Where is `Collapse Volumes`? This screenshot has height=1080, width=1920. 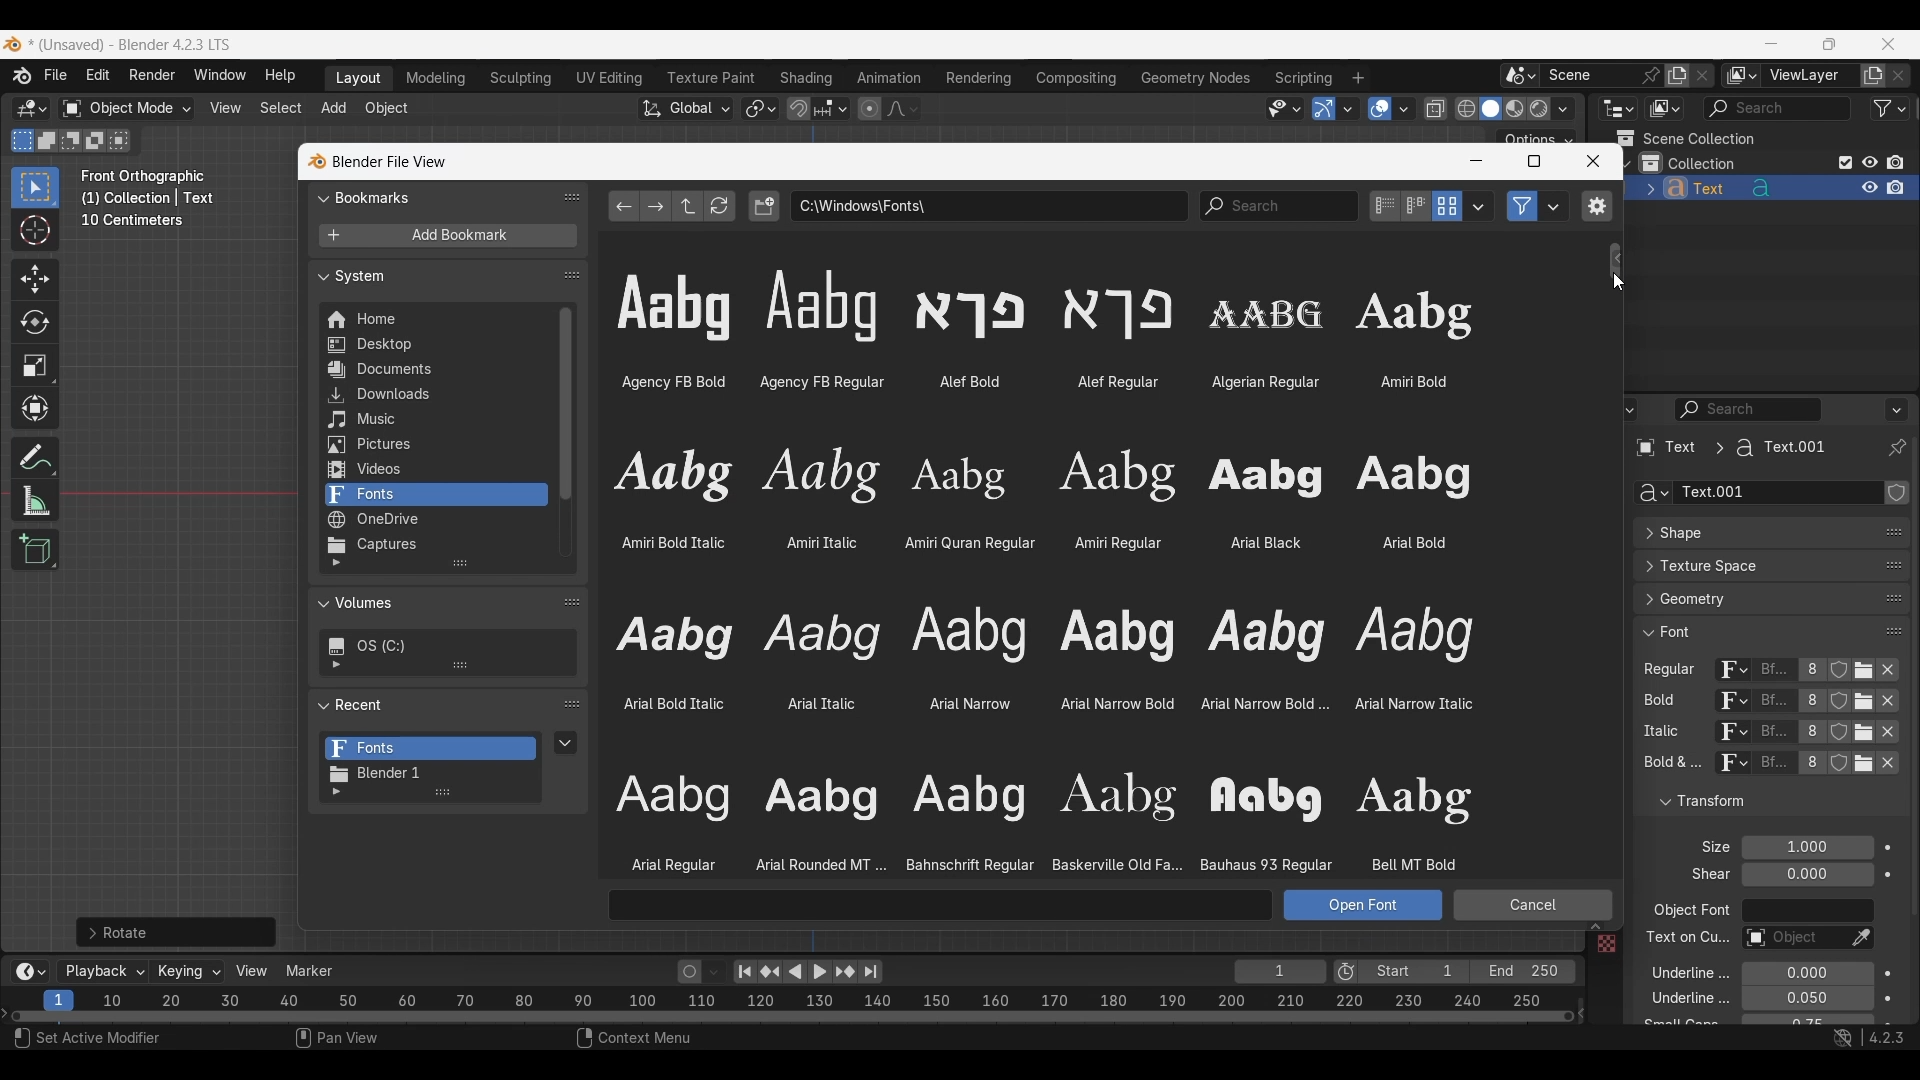 Collapse Volumes is located at coordinates (428, 604).